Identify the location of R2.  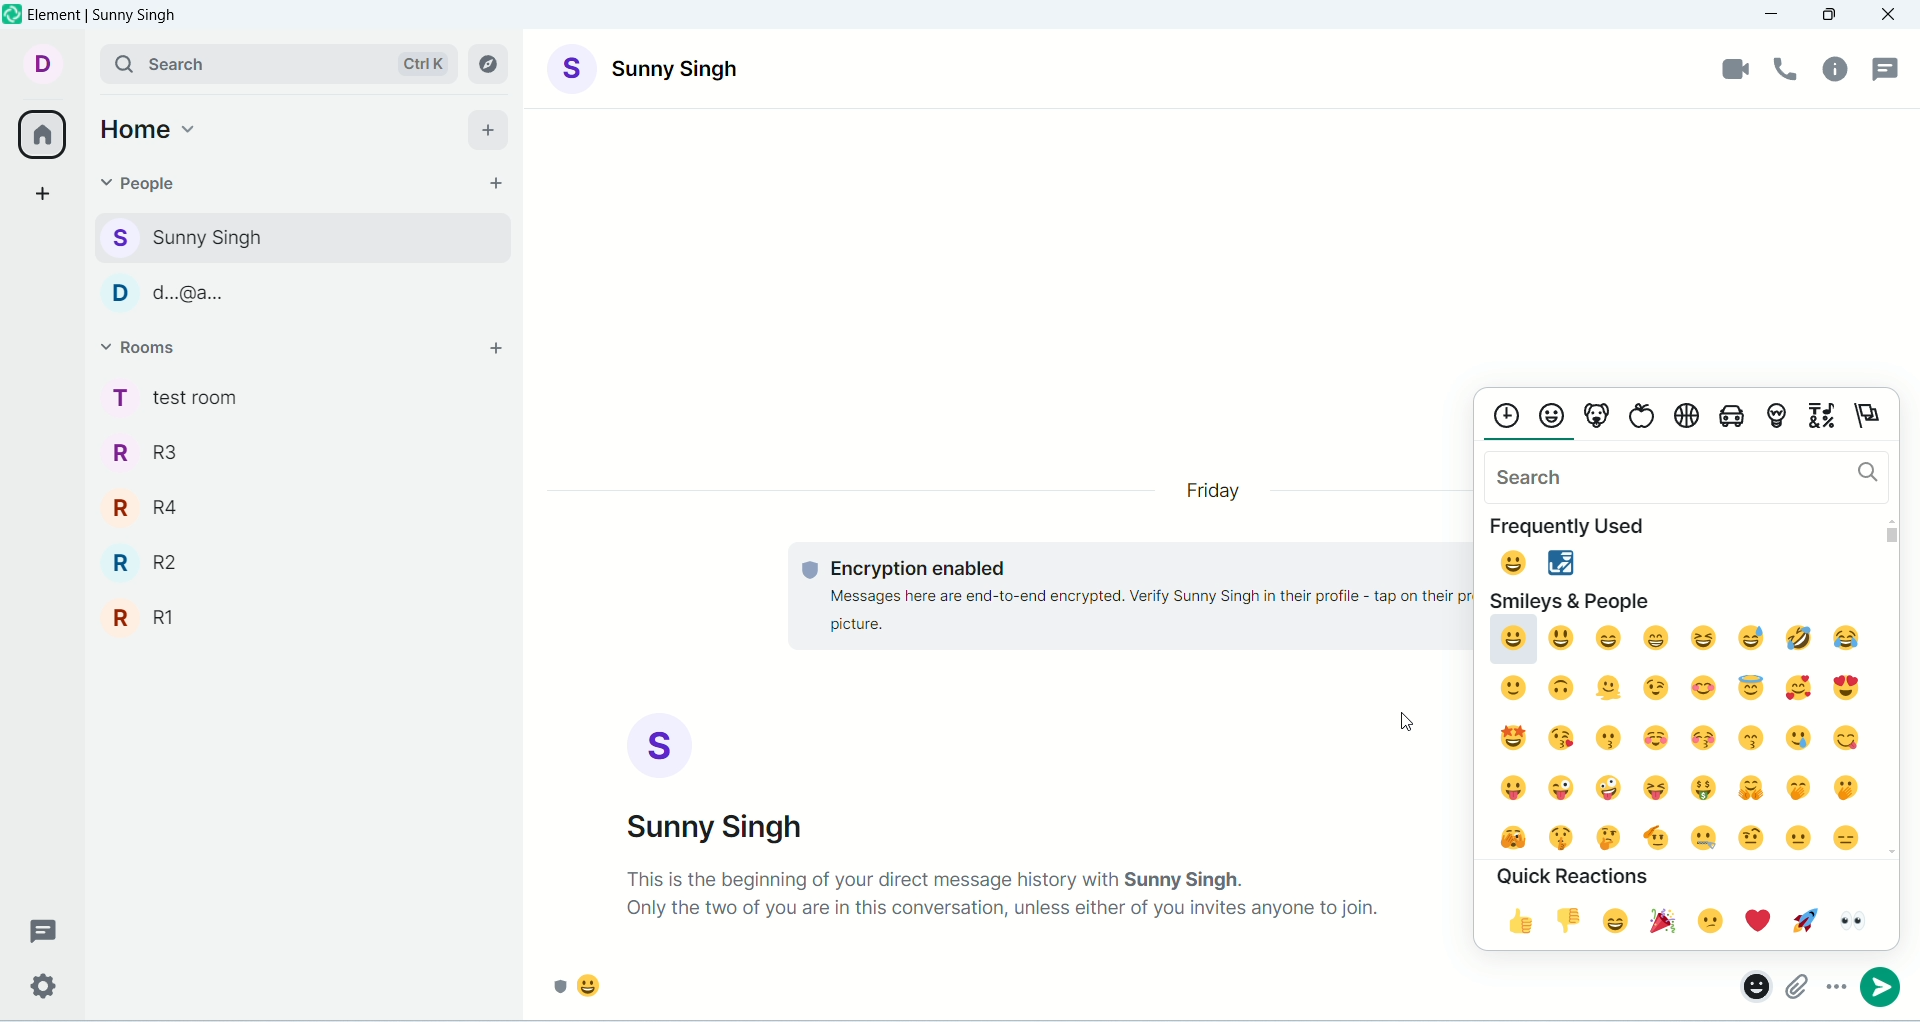
(304, 556).